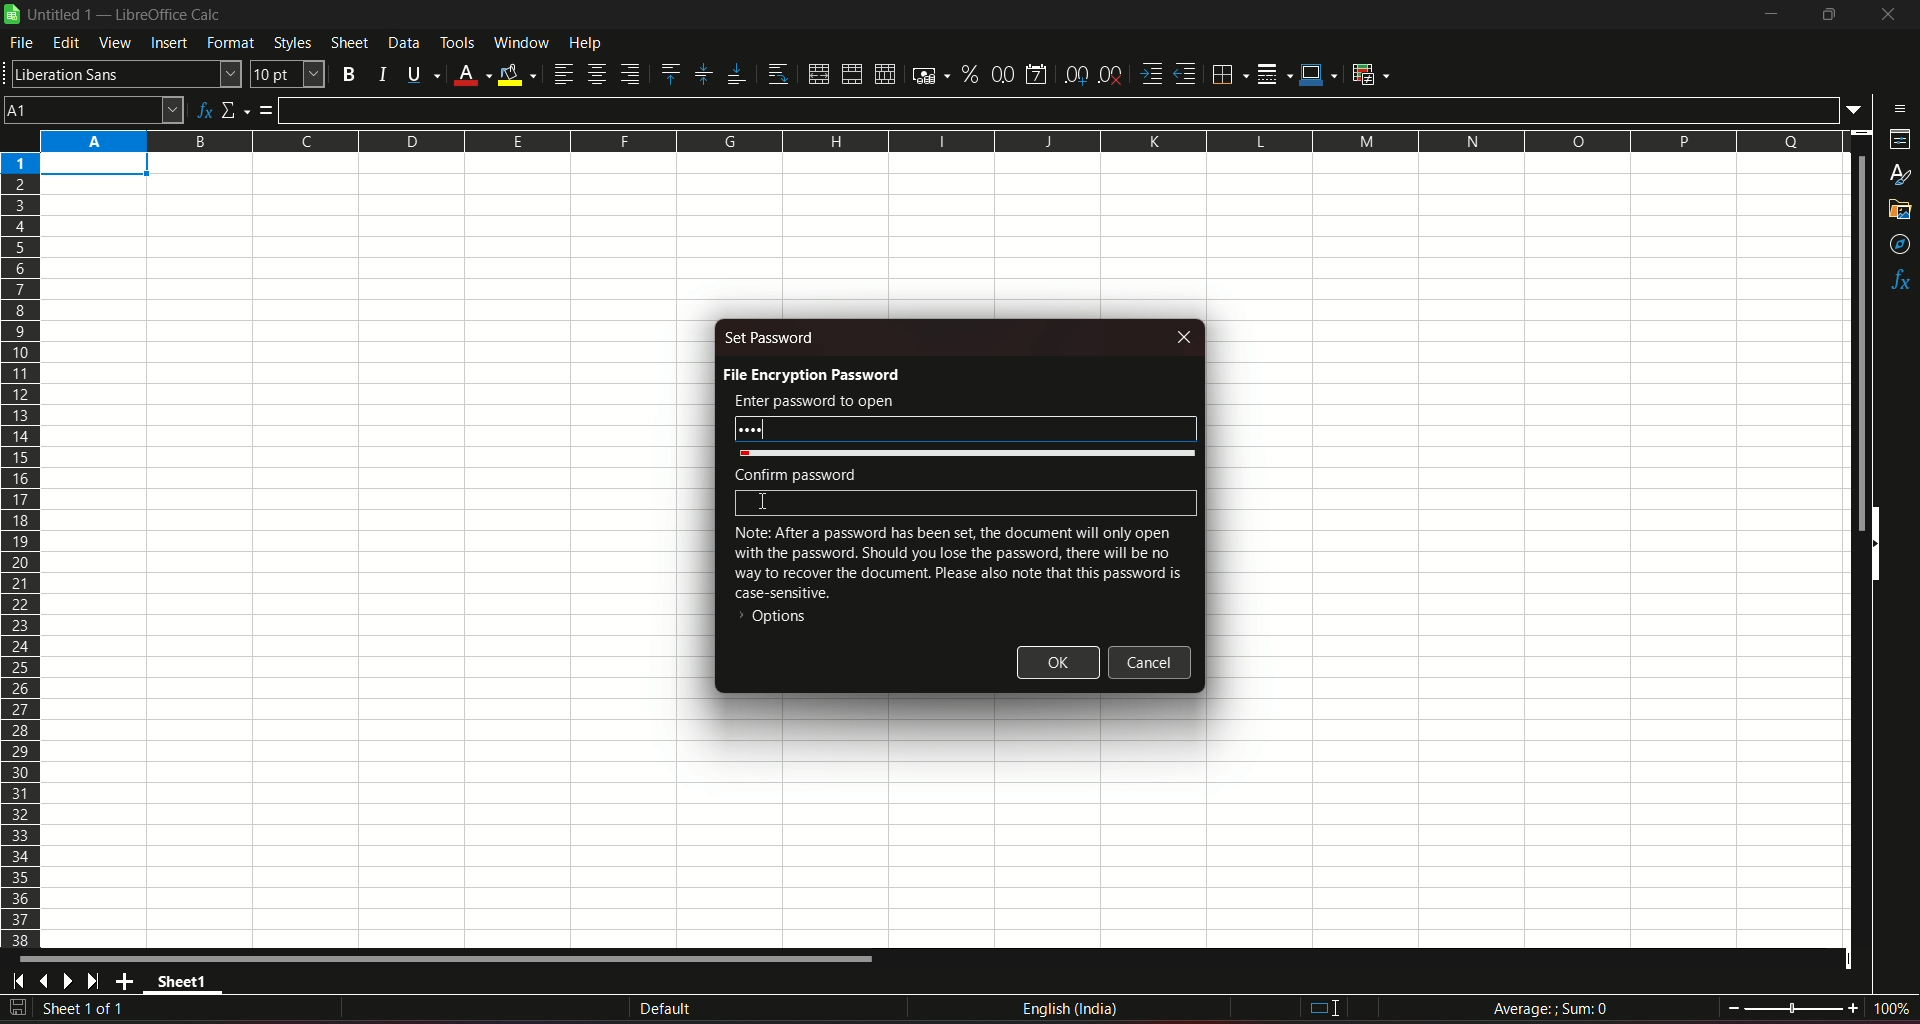 The width and height of the screenshot is (1920, 1024). I want to click on format as date, so click(1039, 73).